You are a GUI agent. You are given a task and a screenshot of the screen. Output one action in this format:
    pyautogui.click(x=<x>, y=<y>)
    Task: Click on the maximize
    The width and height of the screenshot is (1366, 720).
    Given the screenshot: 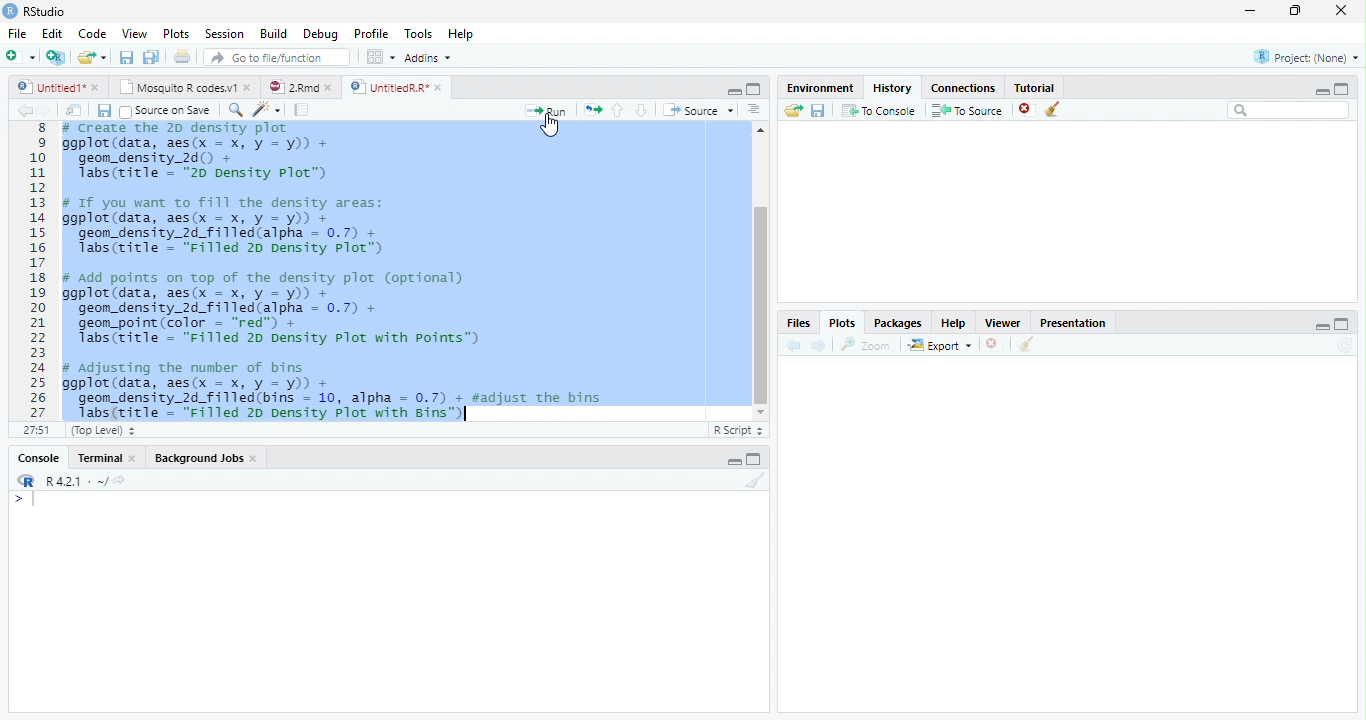 What is the action you would take?
    pyautogui.click(x=1342, y=88)
    